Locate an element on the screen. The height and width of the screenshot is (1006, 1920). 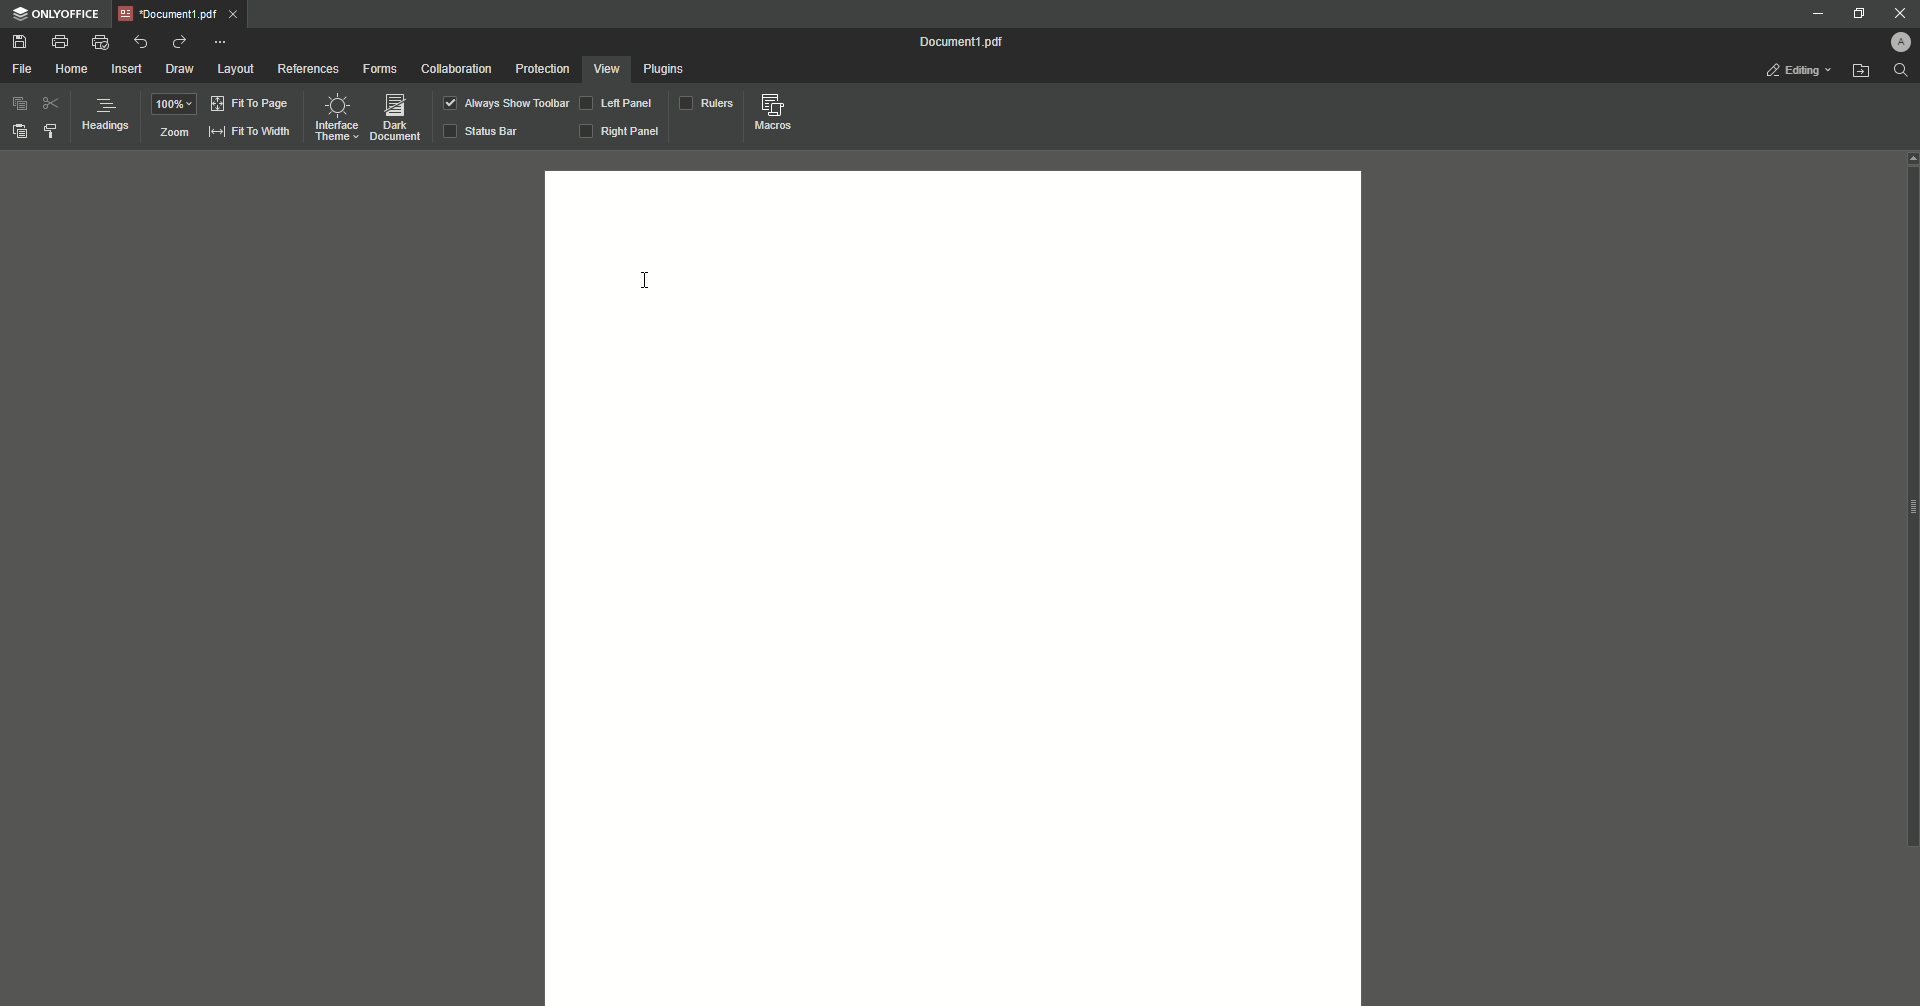
Cut is located at coordinates (50, 104).